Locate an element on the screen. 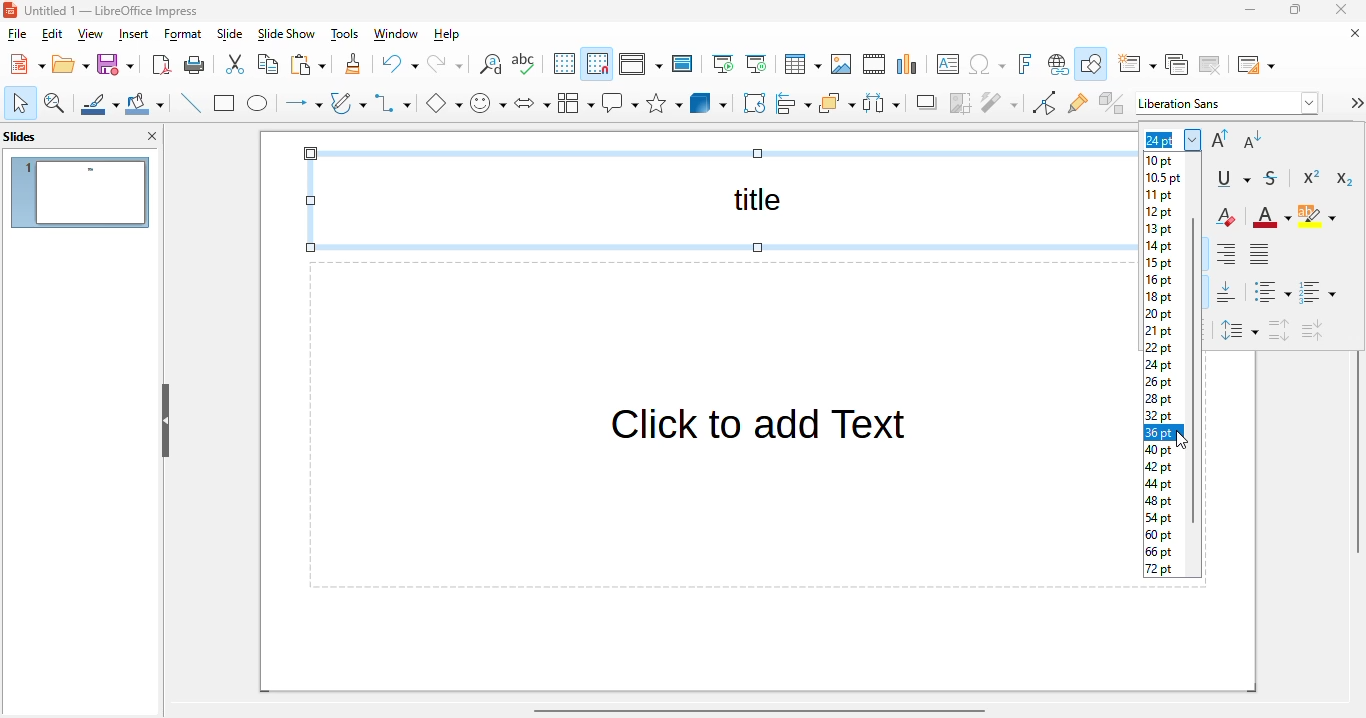  tools is located at coordinates (345, 35).